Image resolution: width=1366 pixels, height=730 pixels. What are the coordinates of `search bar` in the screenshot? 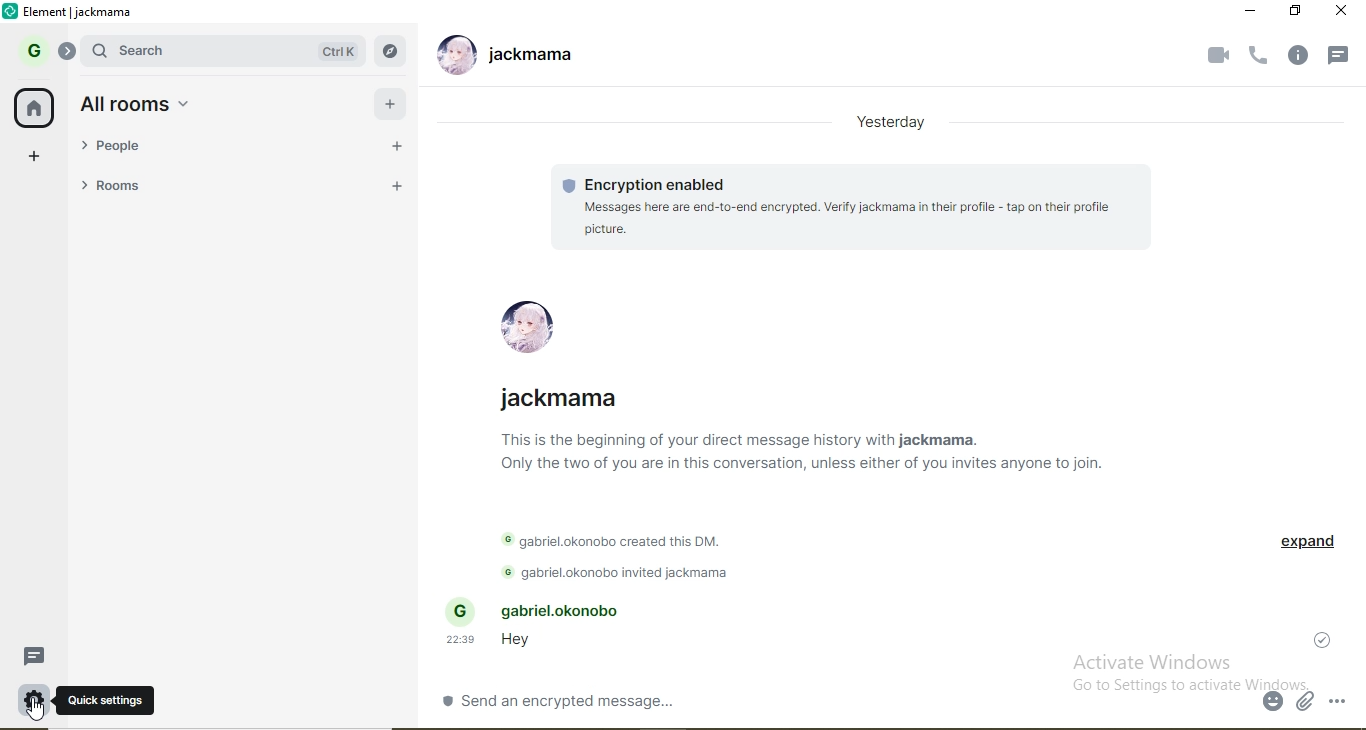 It's located at (154, 51).